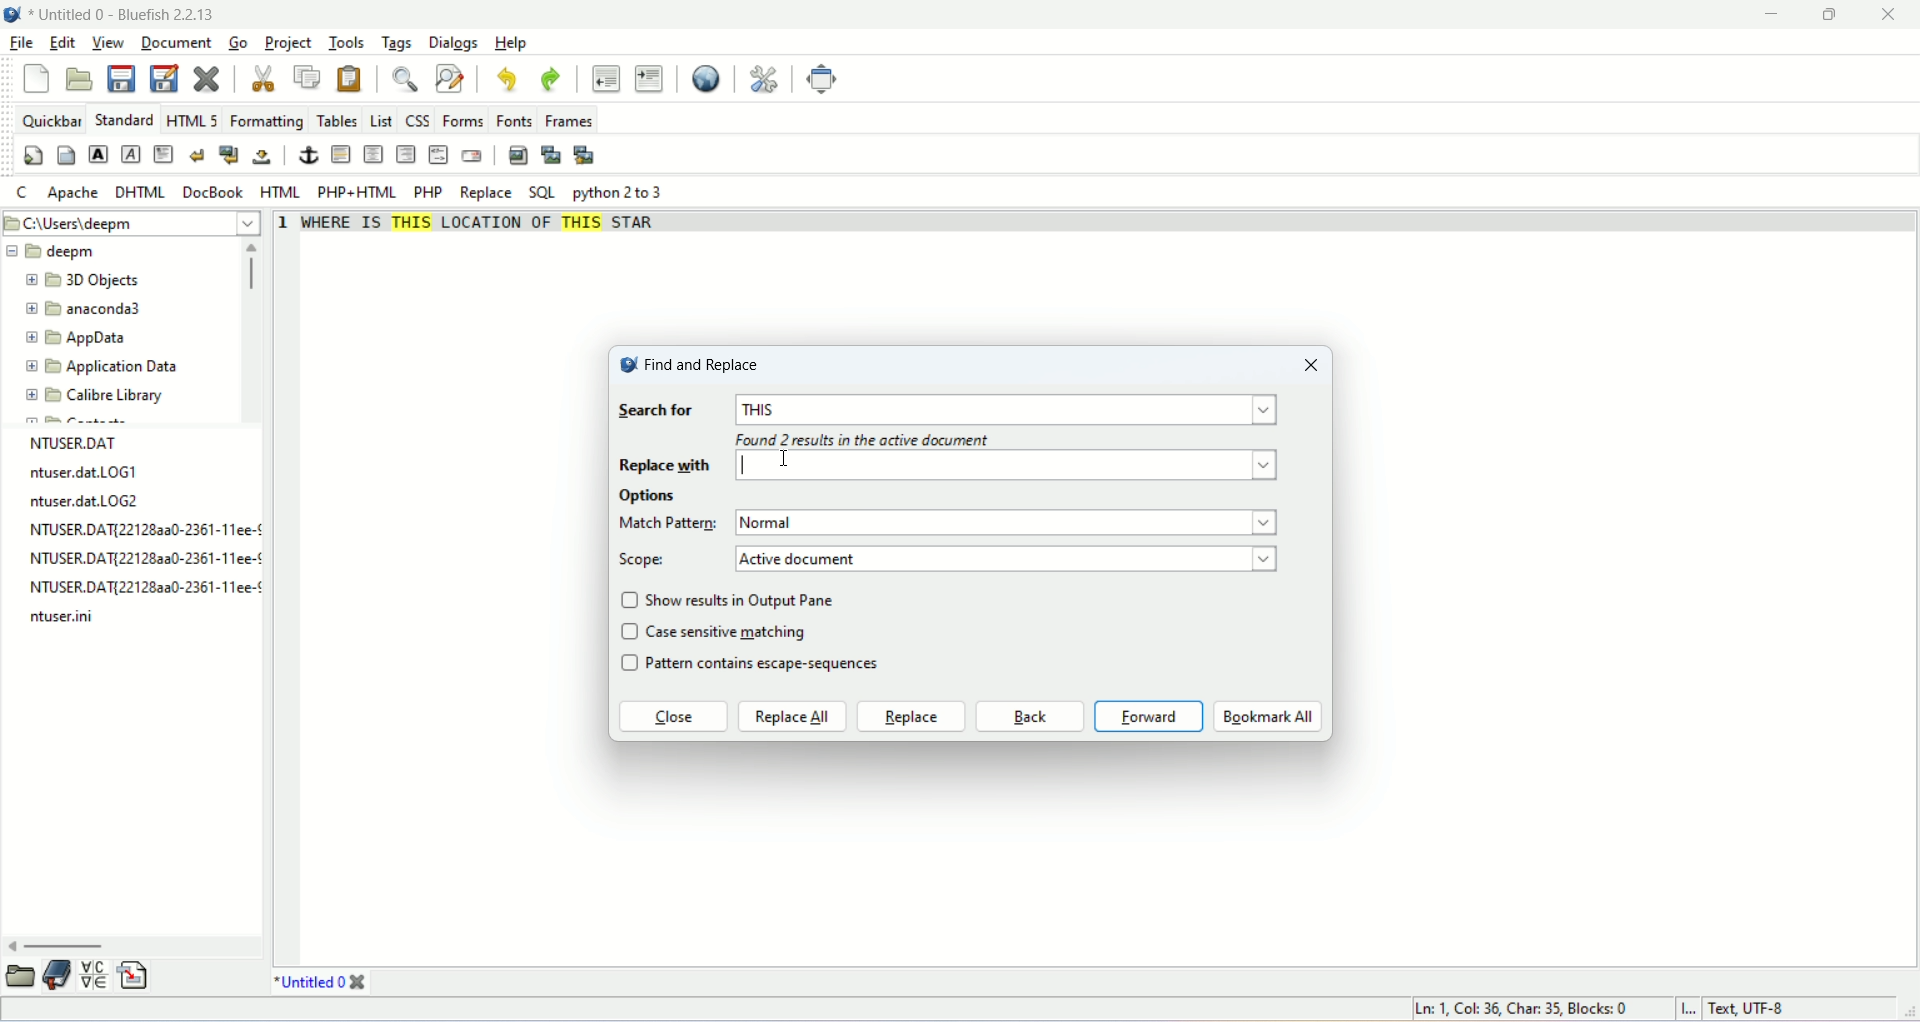 The height and width of the screenshot is (1022, 1920). What do you see at coordinates (343, 44) in the screenshot?
I see `tools` at bounding box center [343, 44].